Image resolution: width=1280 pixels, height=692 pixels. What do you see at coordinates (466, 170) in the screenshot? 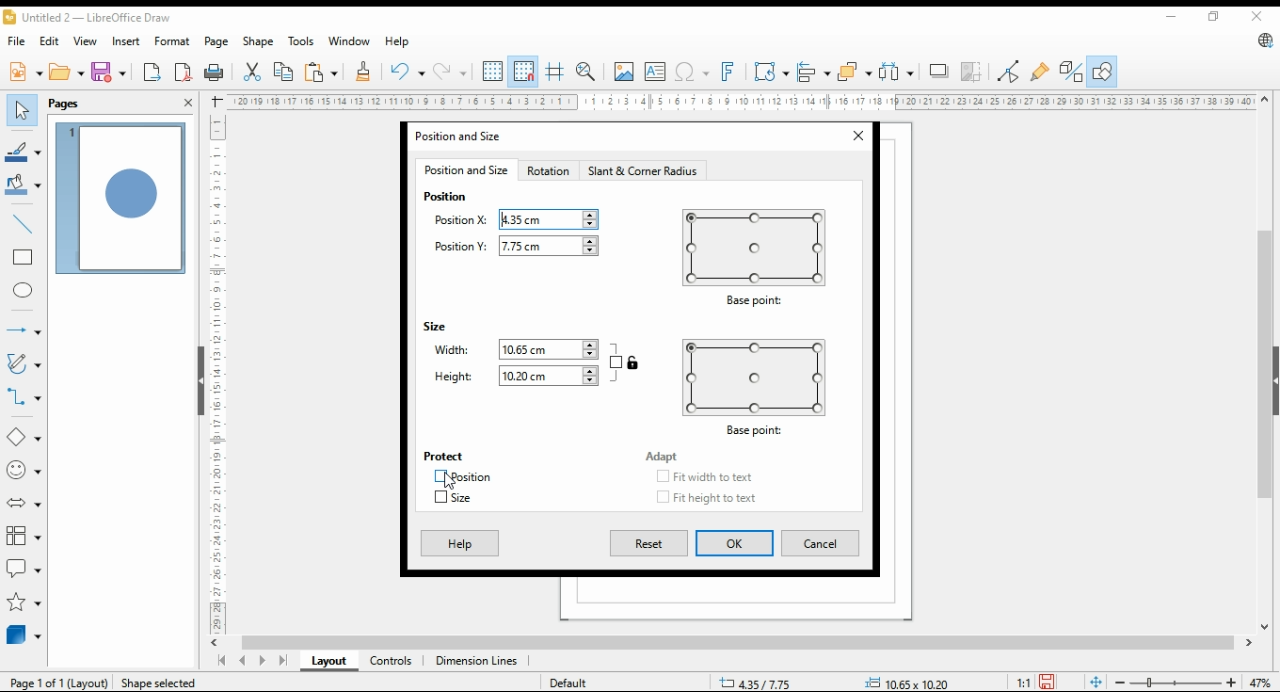
I see `position and size` at bounding box center [466, 170].